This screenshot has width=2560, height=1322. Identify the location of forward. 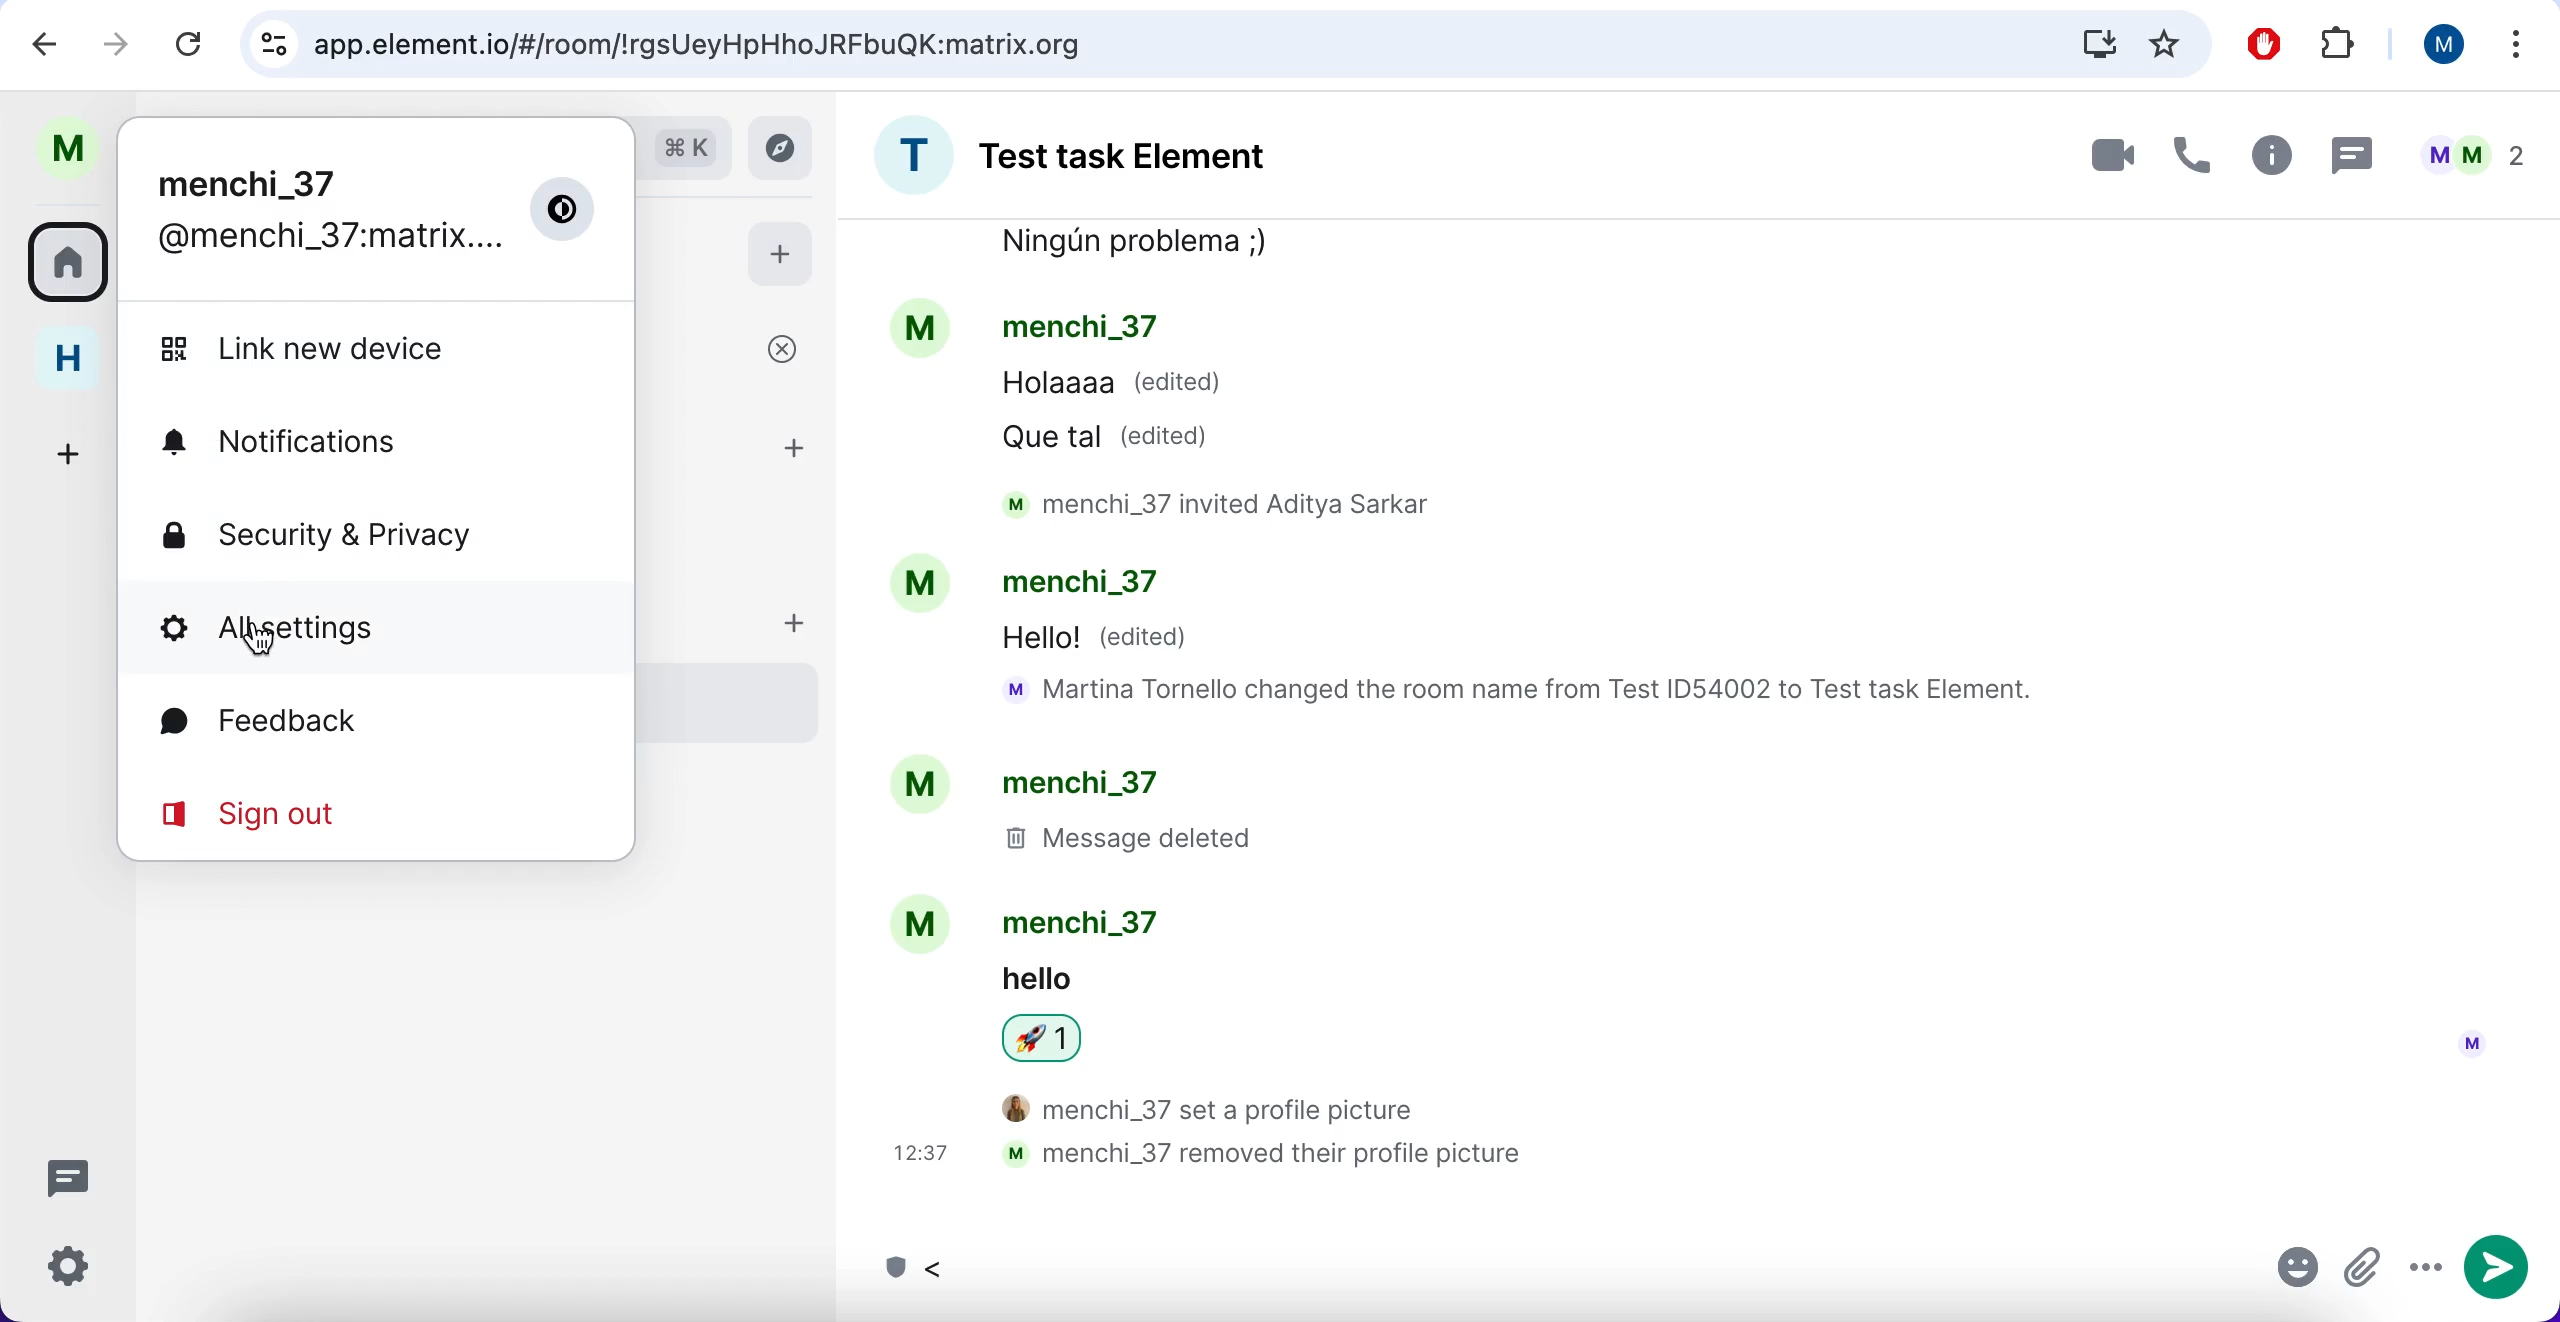
(114, 47).